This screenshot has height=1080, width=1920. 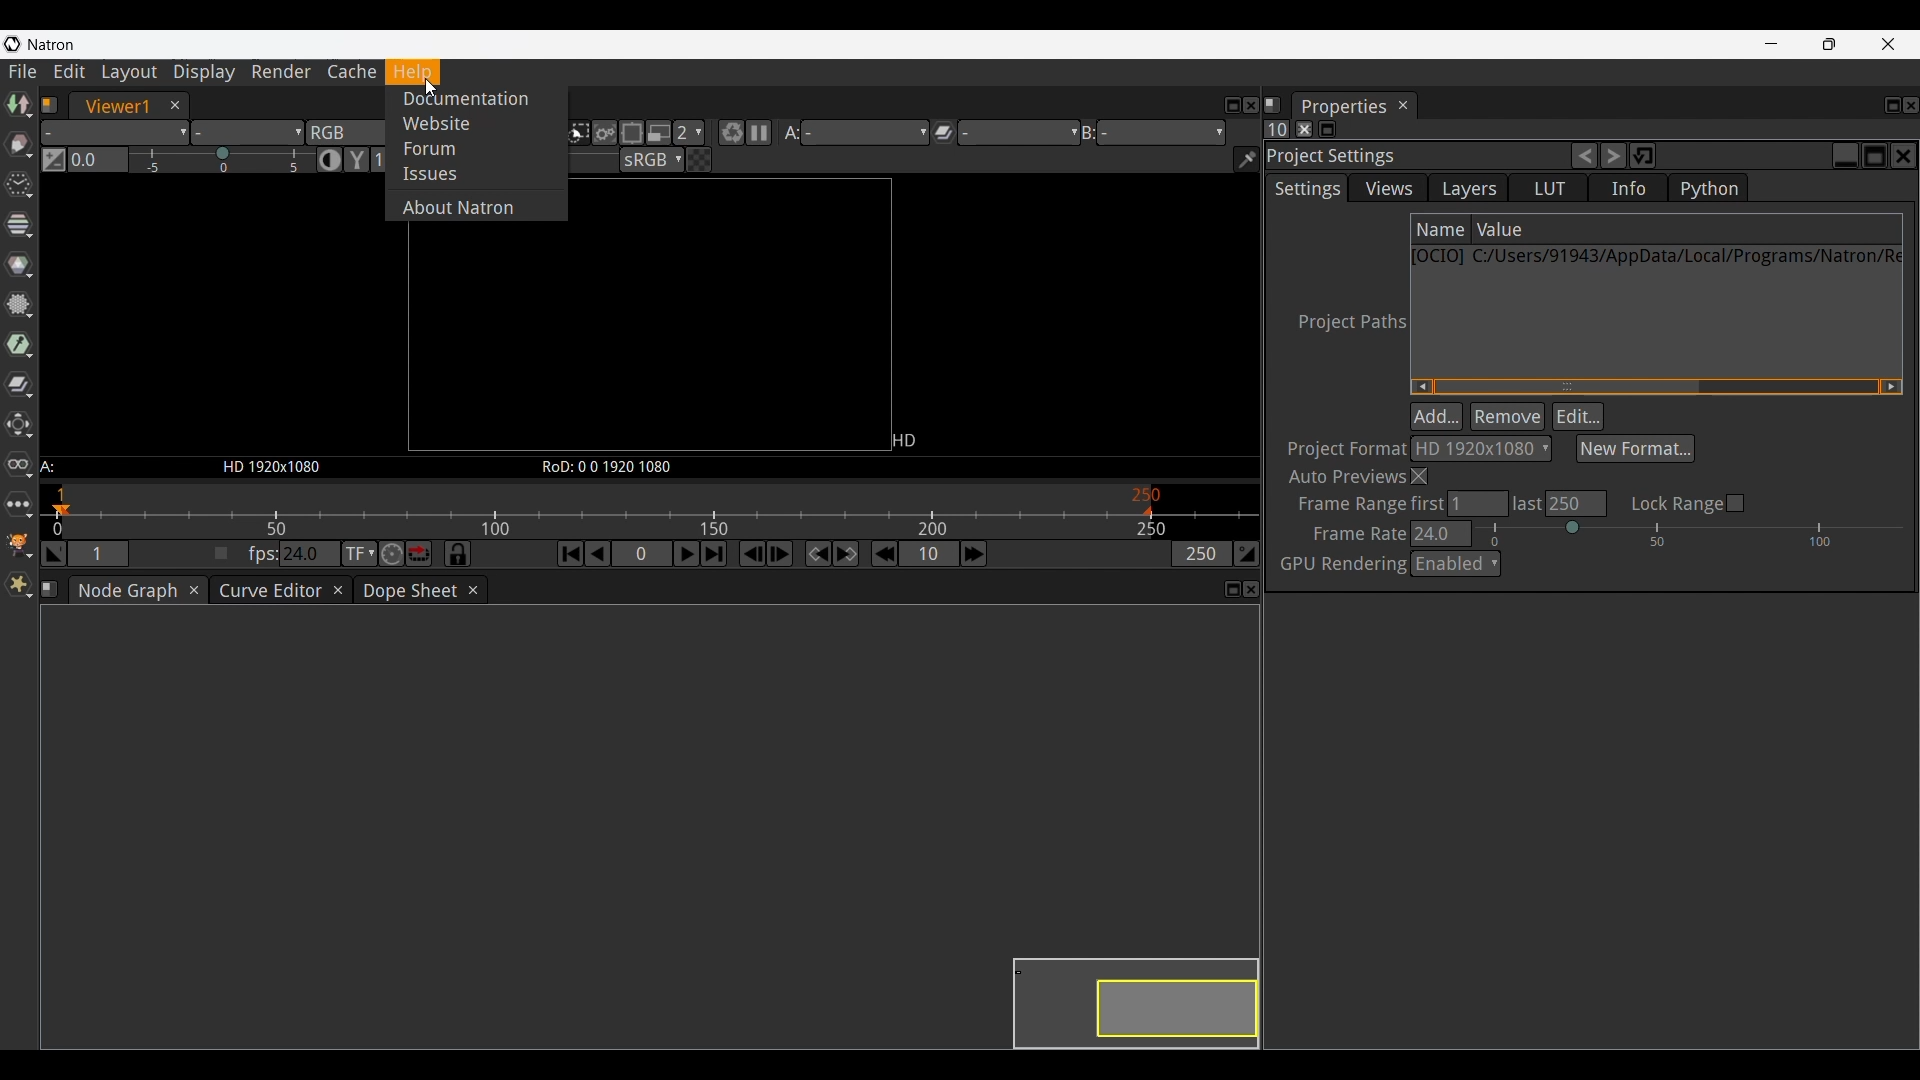 What do you see at coordinates (1348, 446) in the screenshot?
I see `Project Format: ` at bounding box center [1348, 446].